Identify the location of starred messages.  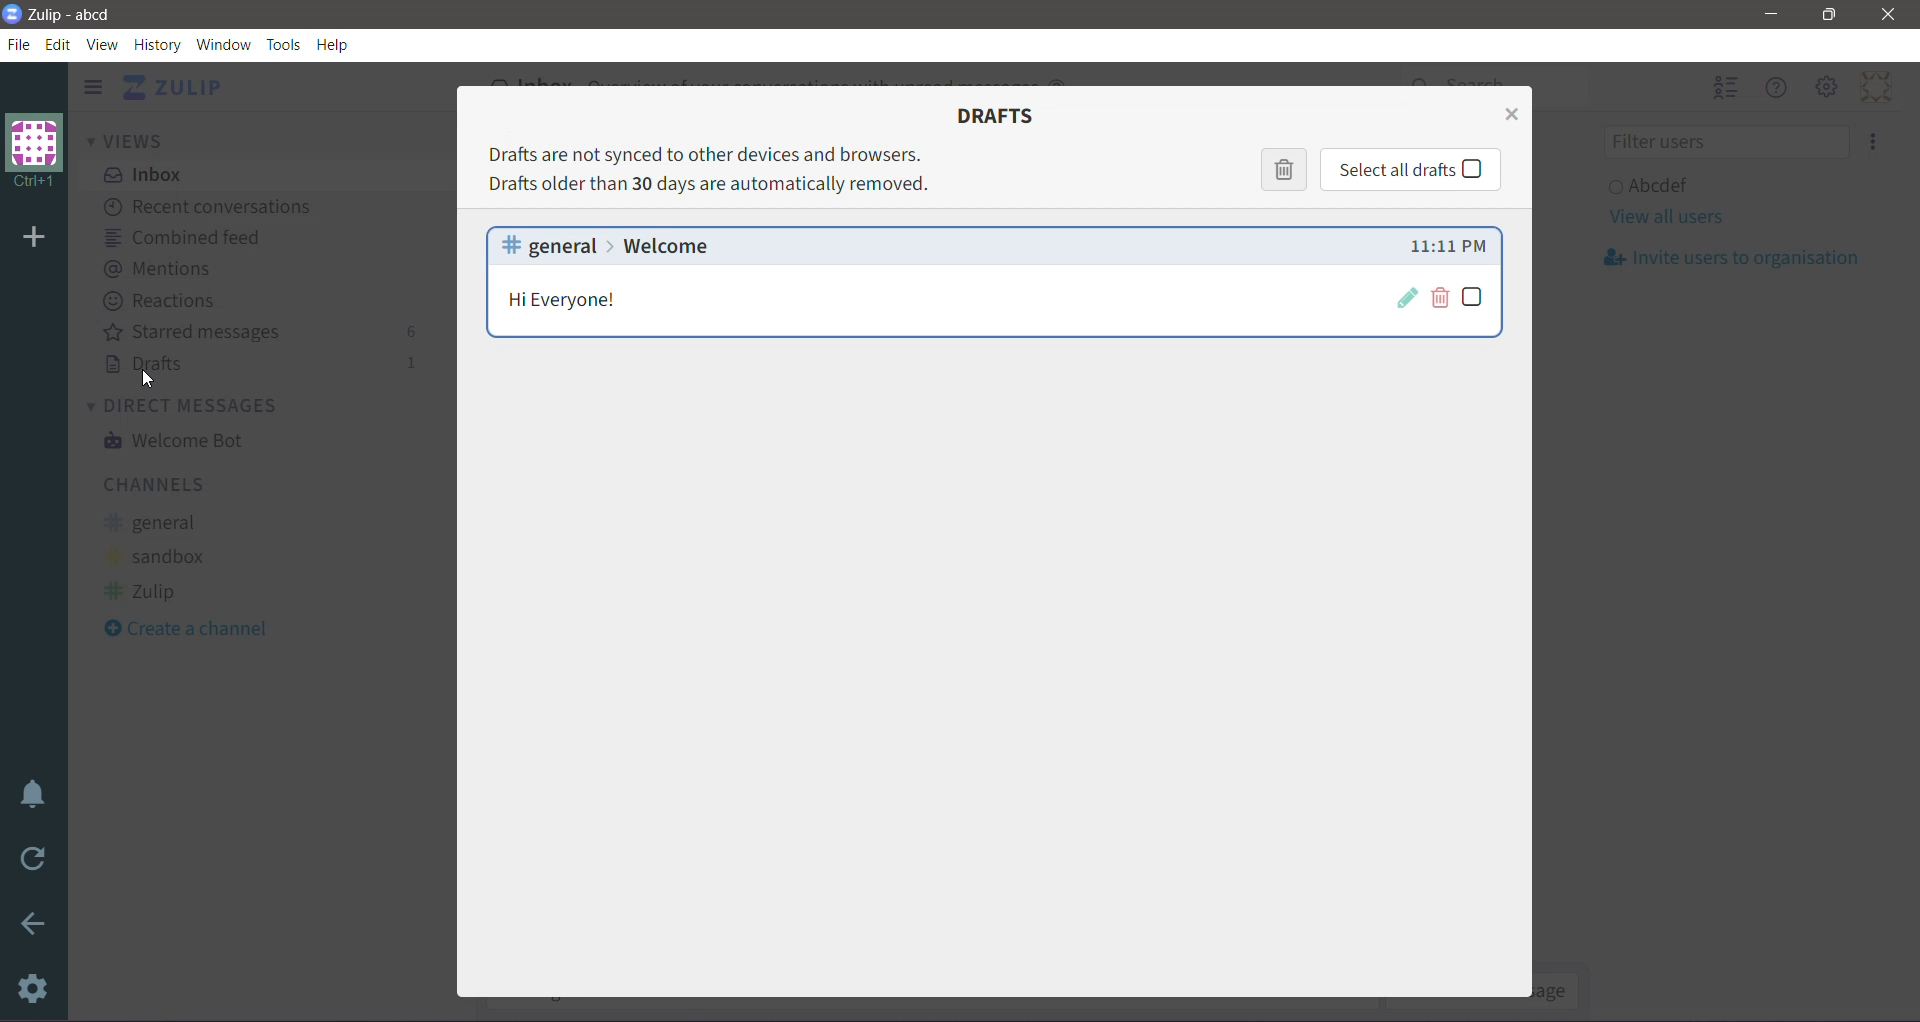
(198, 331).